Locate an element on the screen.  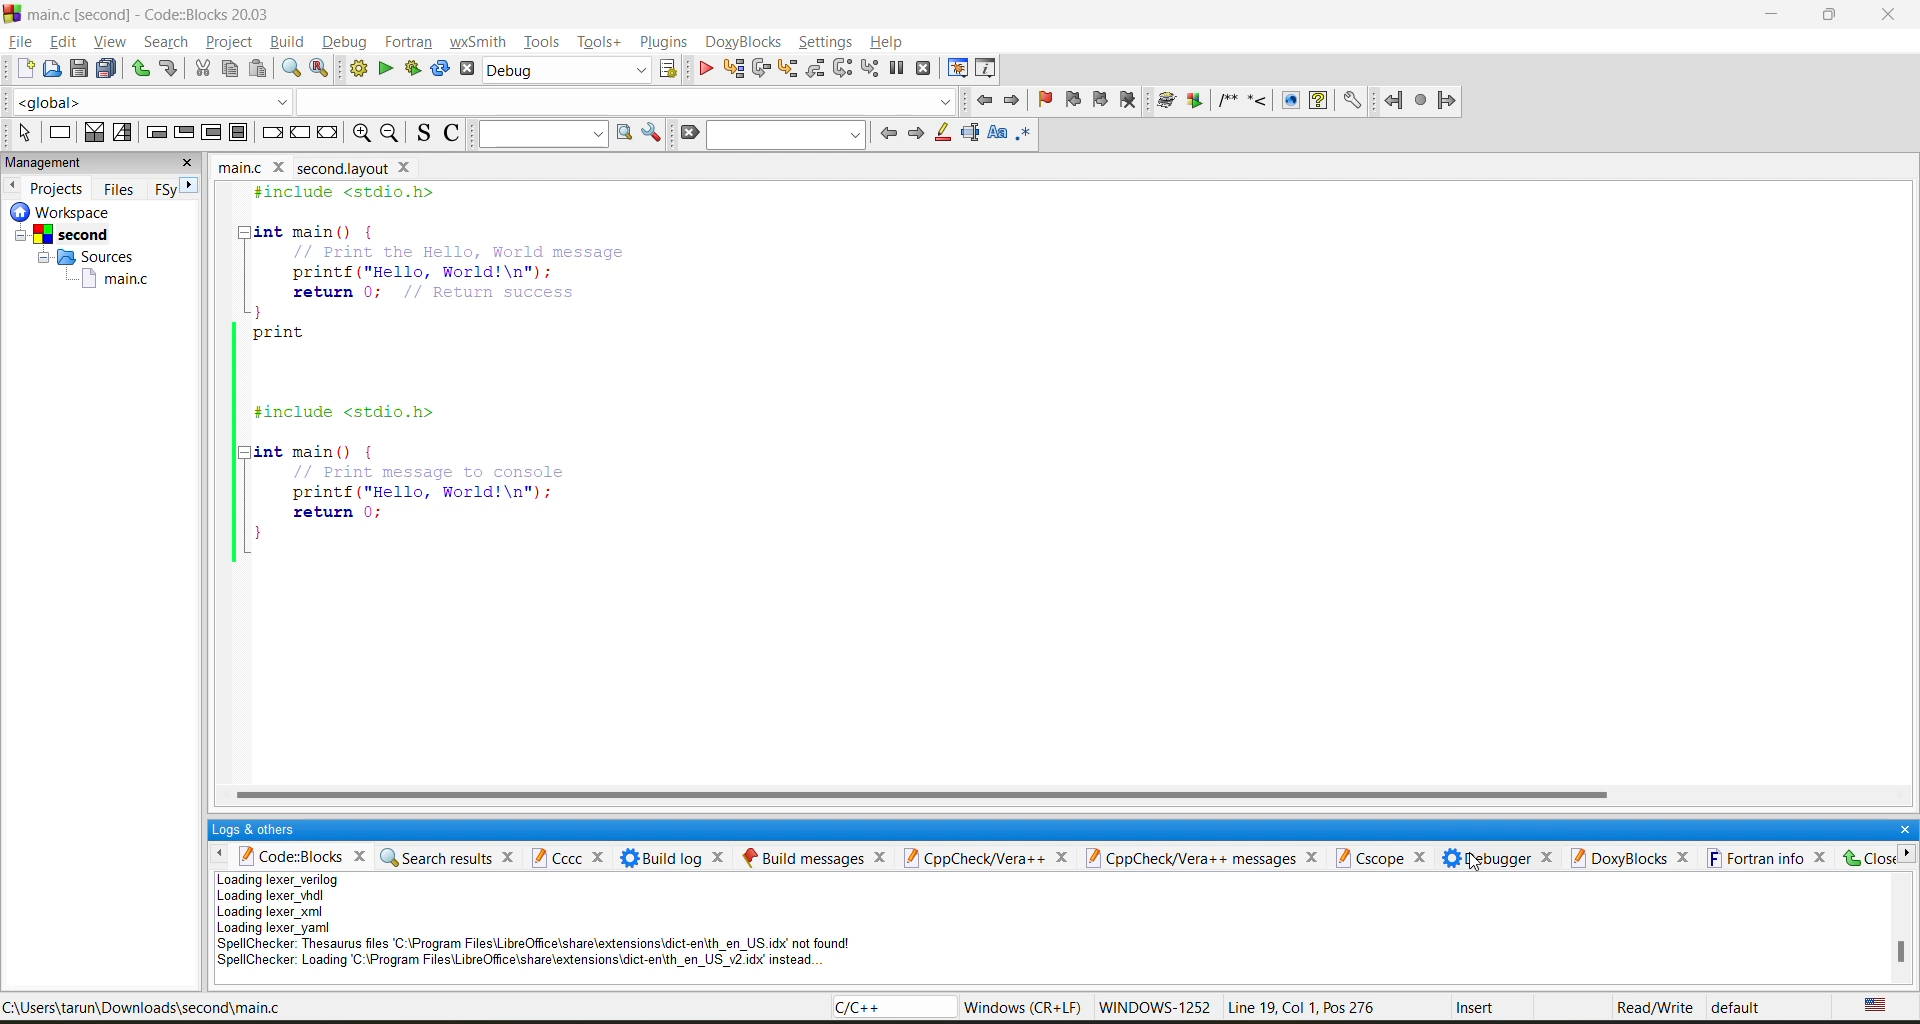
stop debugger is located at coordinates (922, 67).